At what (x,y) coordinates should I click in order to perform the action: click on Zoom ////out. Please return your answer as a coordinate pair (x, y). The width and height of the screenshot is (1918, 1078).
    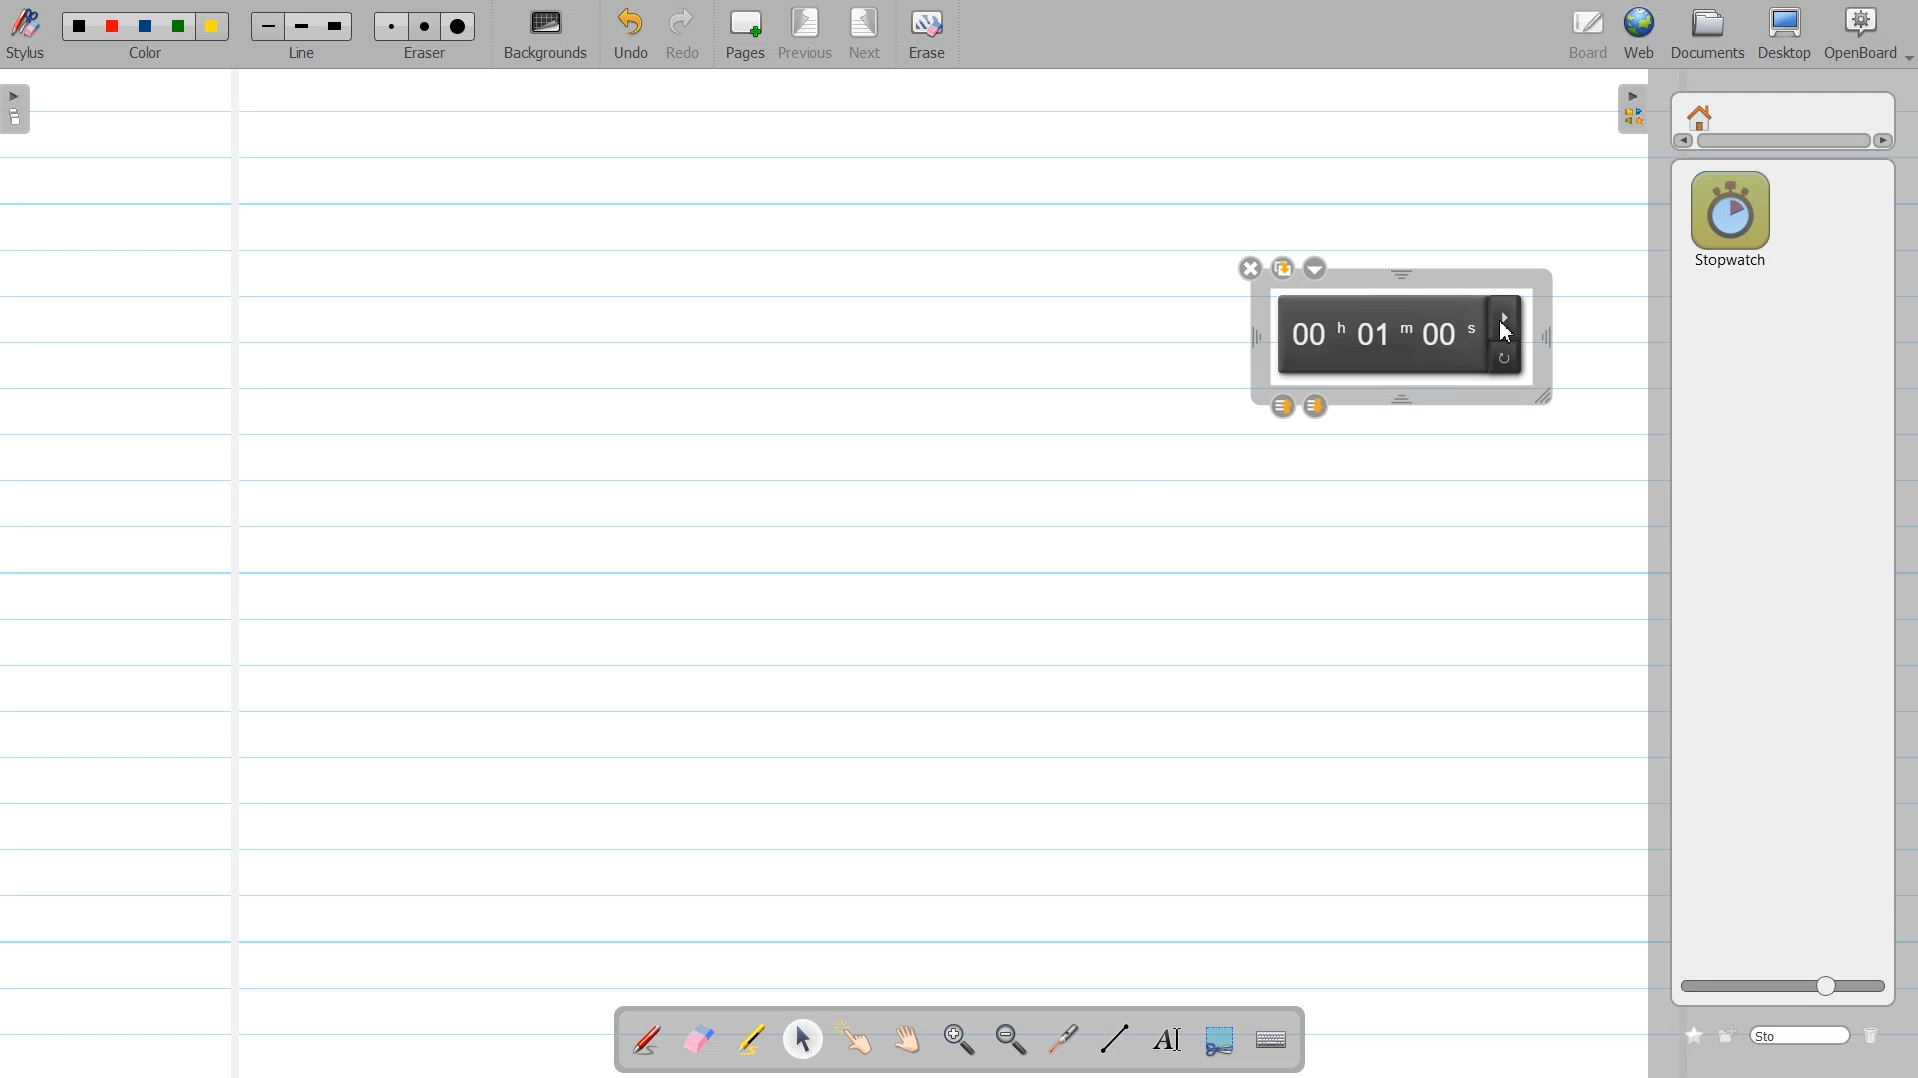
    Looking at the image, I should click on (1014, 1039).